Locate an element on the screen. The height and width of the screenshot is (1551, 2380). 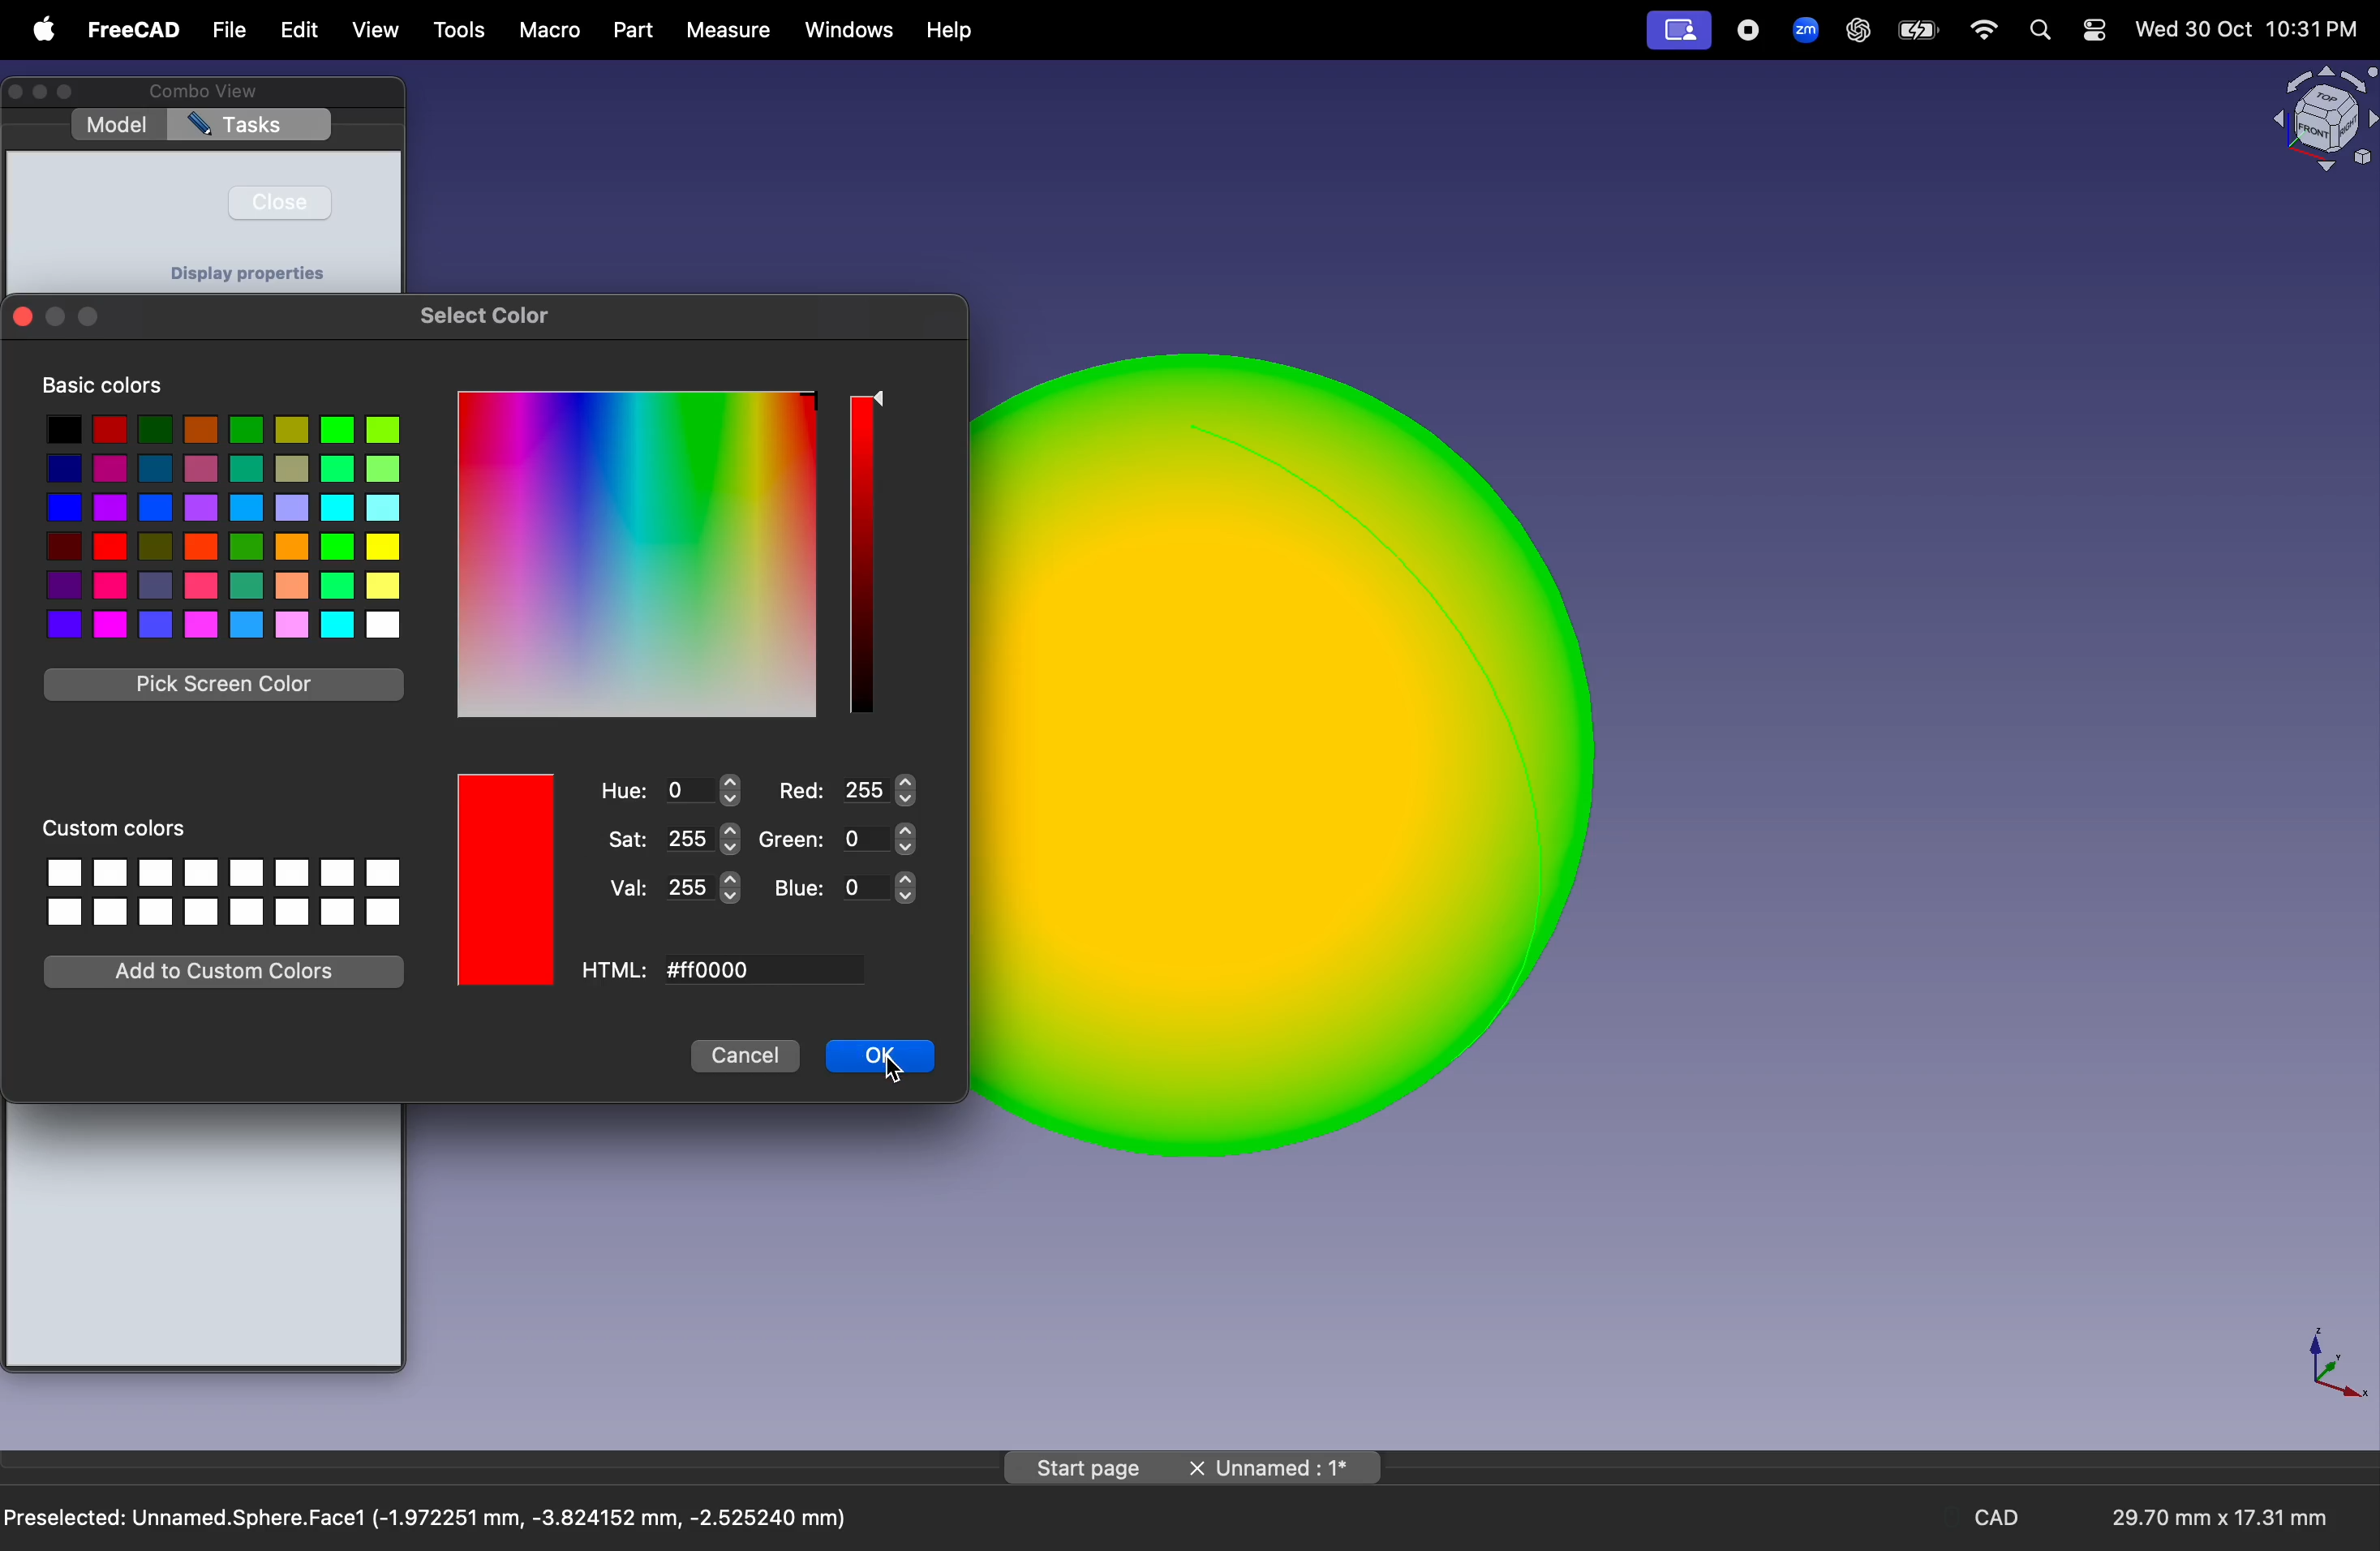
battery is located at coordinates (1918, 31).